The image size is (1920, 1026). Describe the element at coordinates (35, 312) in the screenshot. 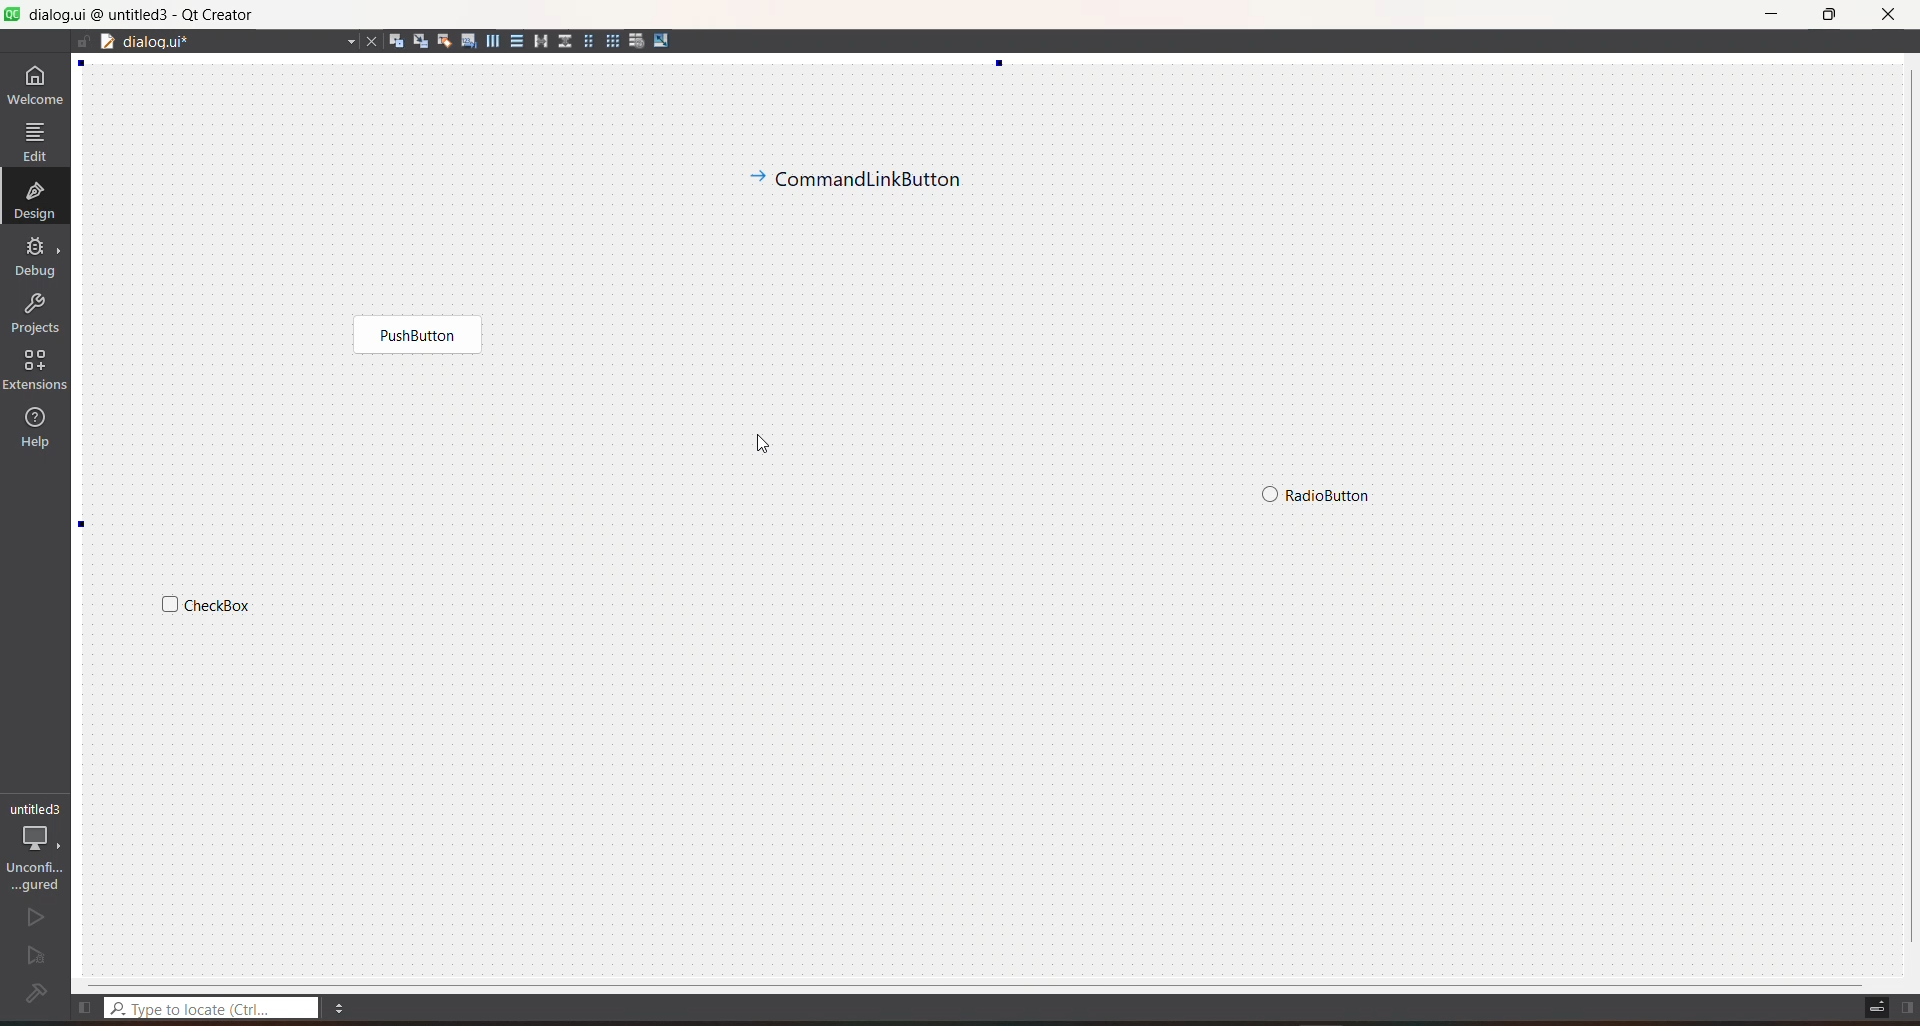

I see `projects` at that location.